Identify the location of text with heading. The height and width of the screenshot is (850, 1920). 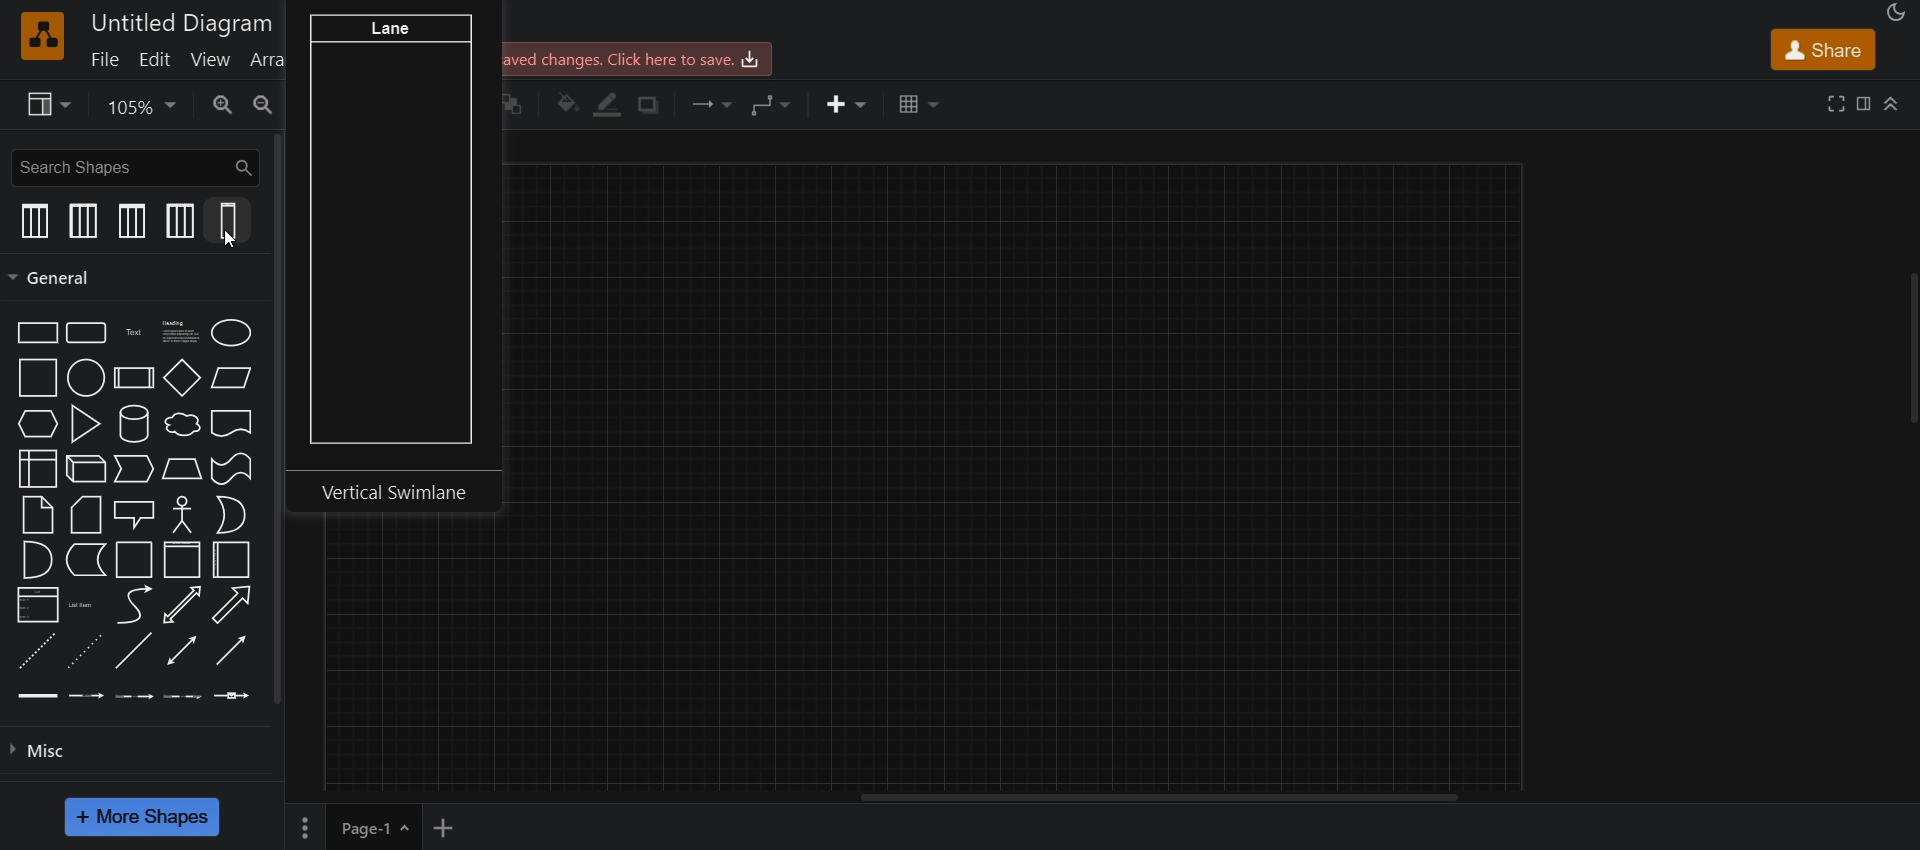
(177, 331).